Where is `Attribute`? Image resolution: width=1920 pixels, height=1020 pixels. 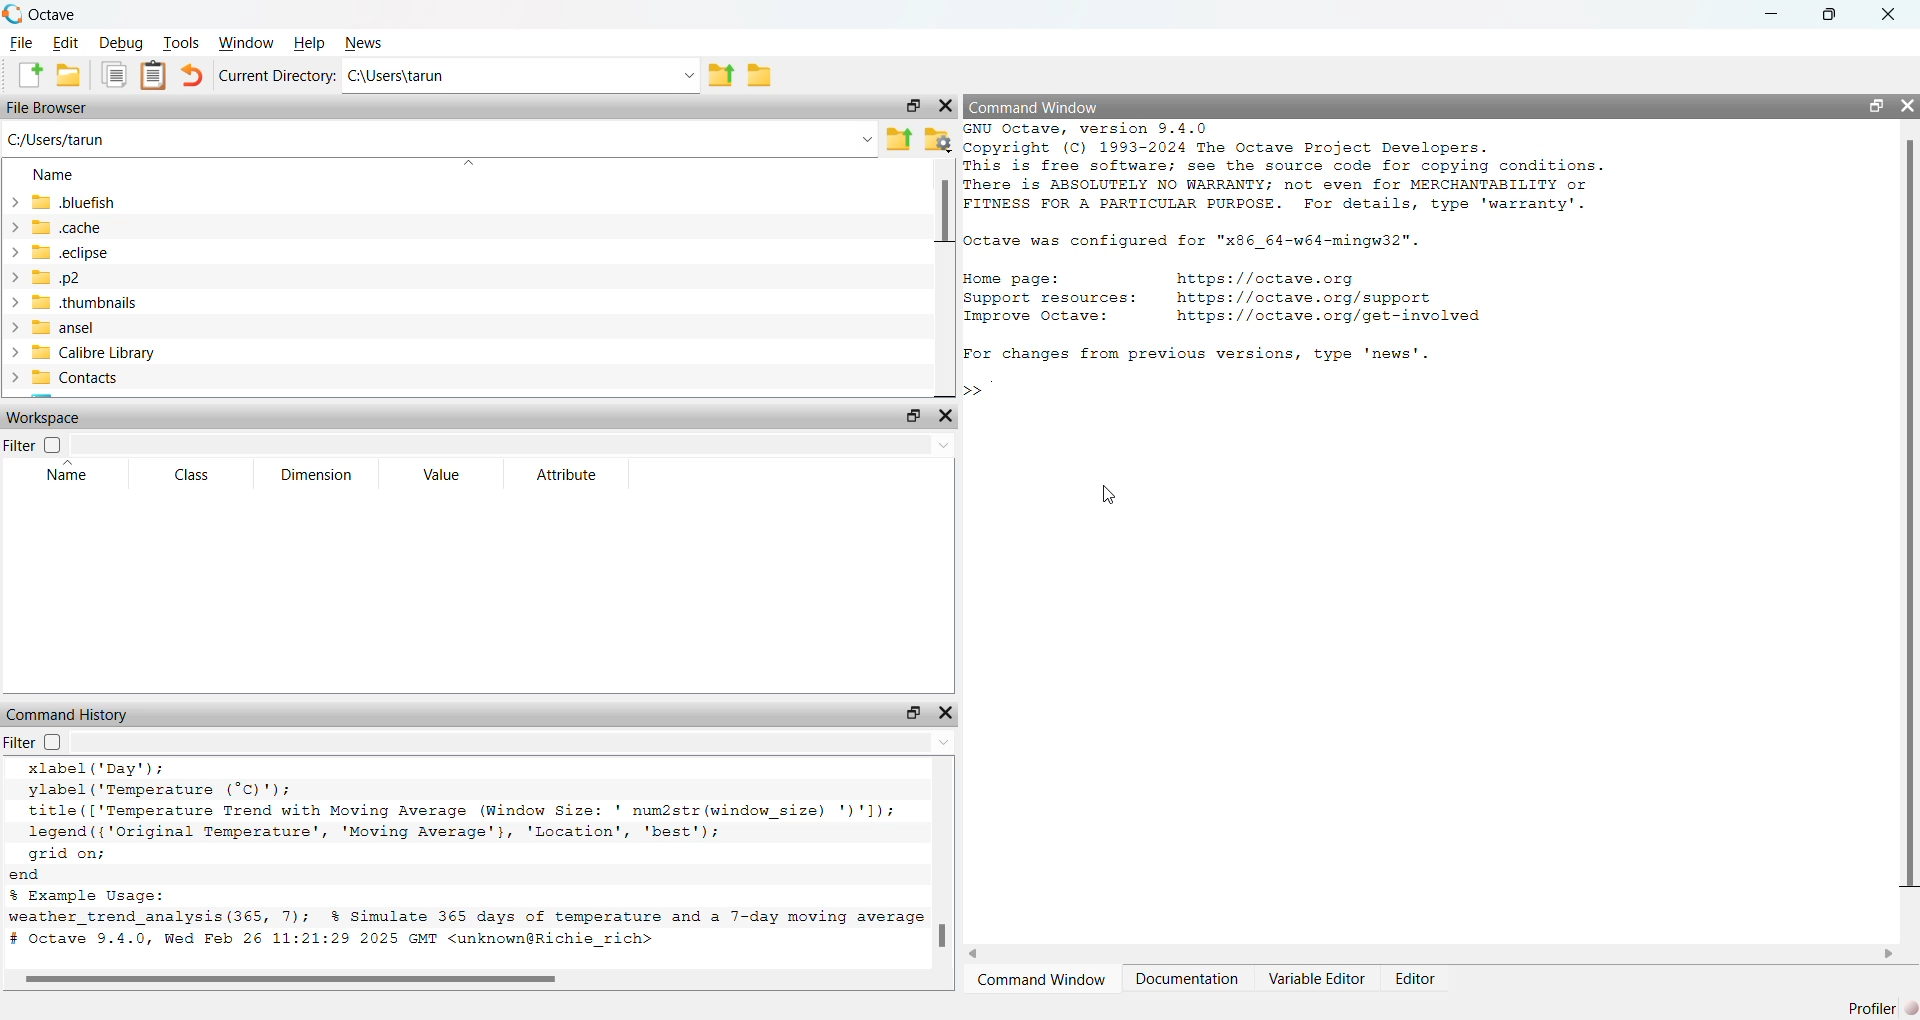
Attribute is located at coordinates (576, 476).